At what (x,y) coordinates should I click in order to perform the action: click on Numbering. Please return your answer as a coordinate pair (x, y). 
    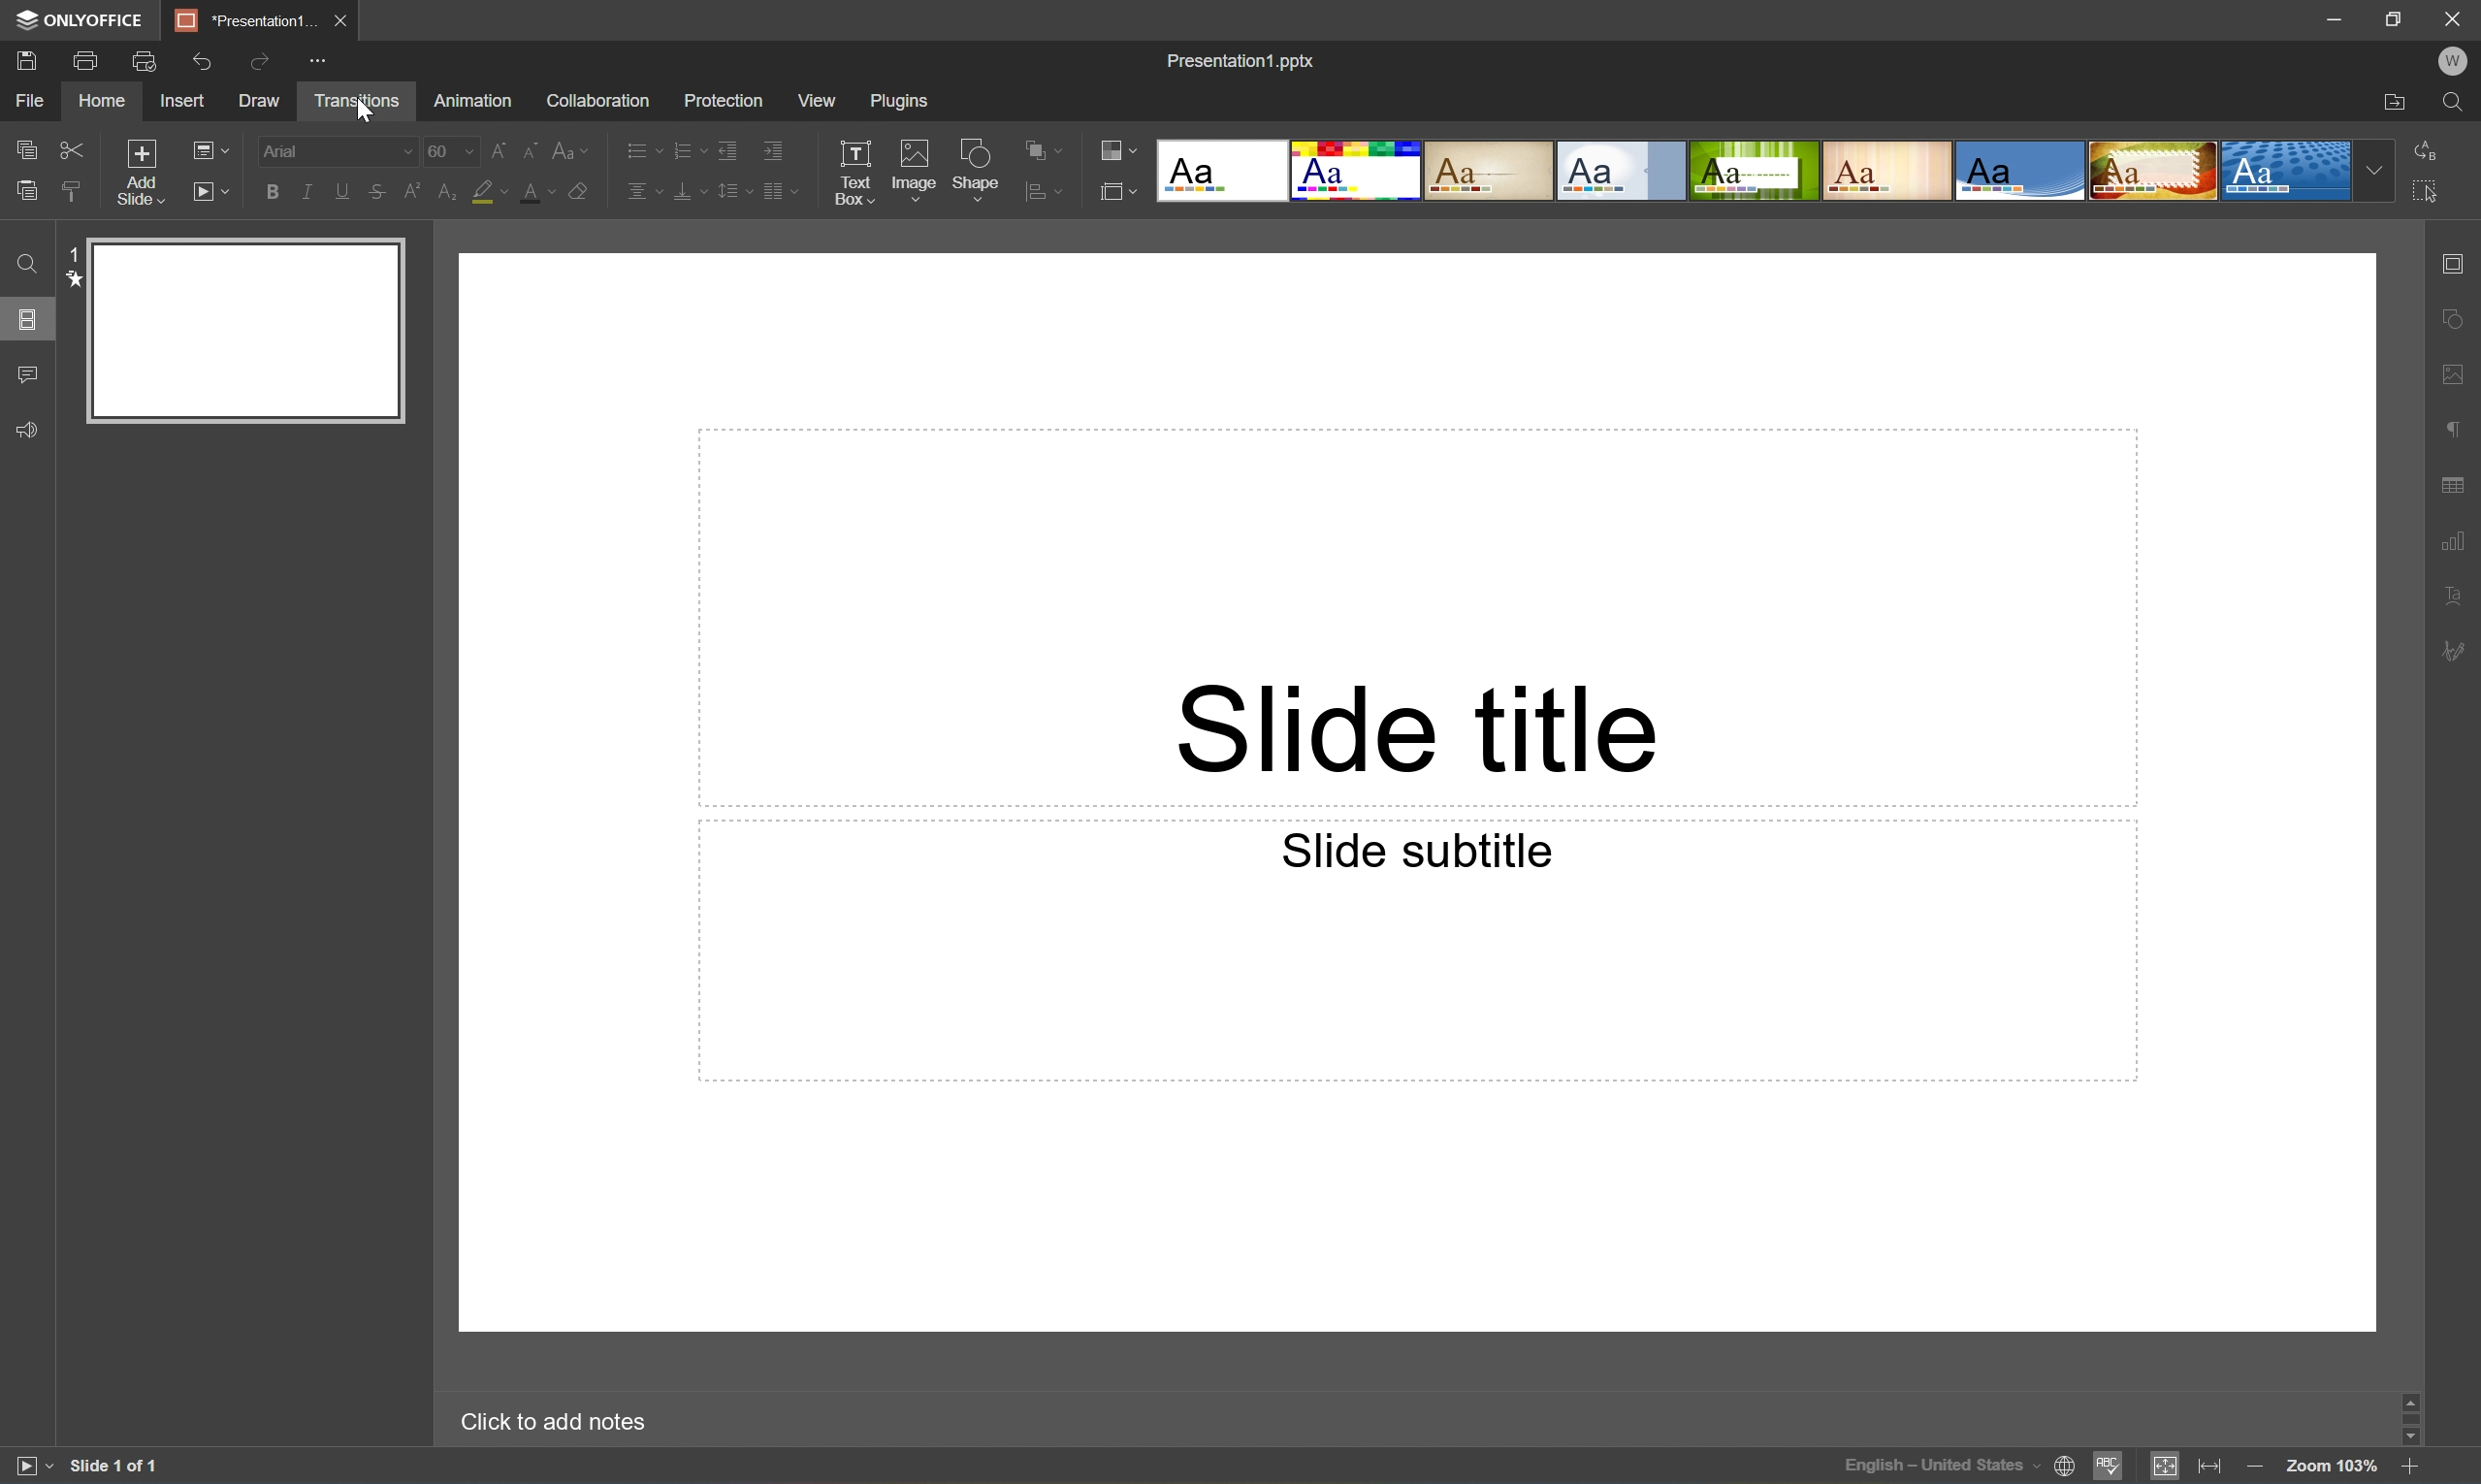
    Looking at the image, I should click on (692, 151).